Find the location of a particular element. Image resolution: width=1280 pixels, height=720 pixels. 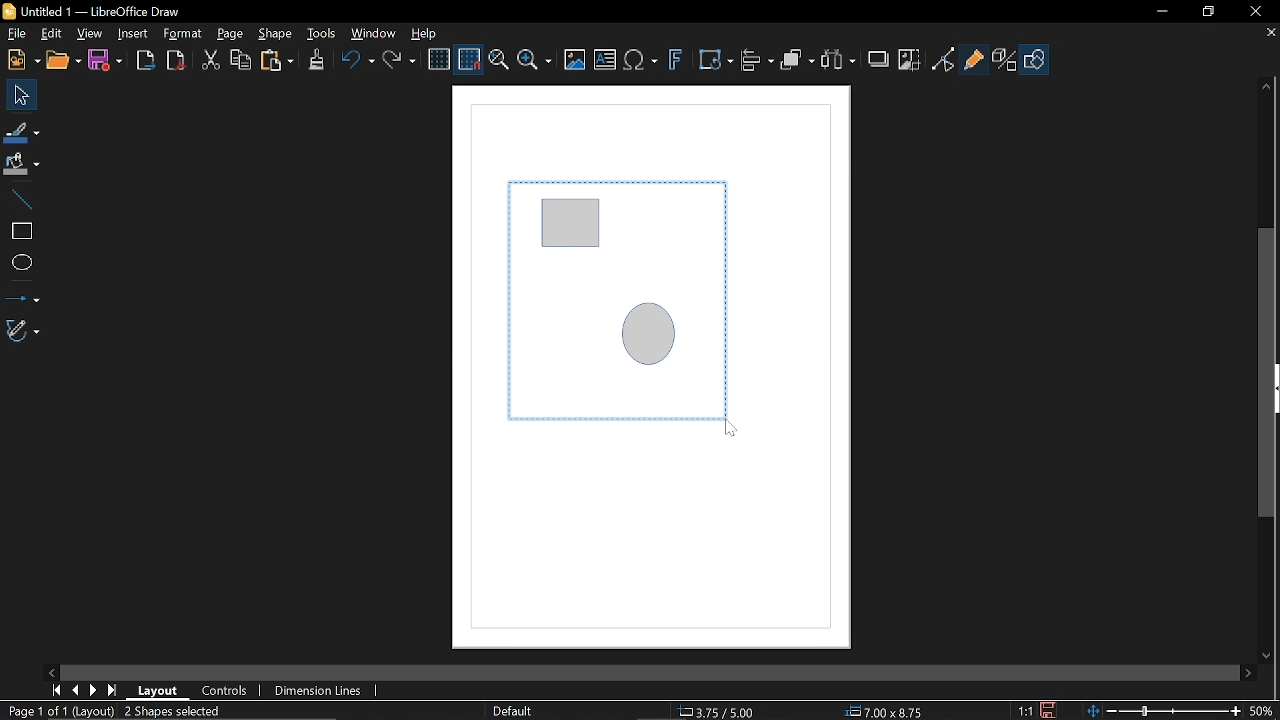

Move left is located at coordinates (47, 671).